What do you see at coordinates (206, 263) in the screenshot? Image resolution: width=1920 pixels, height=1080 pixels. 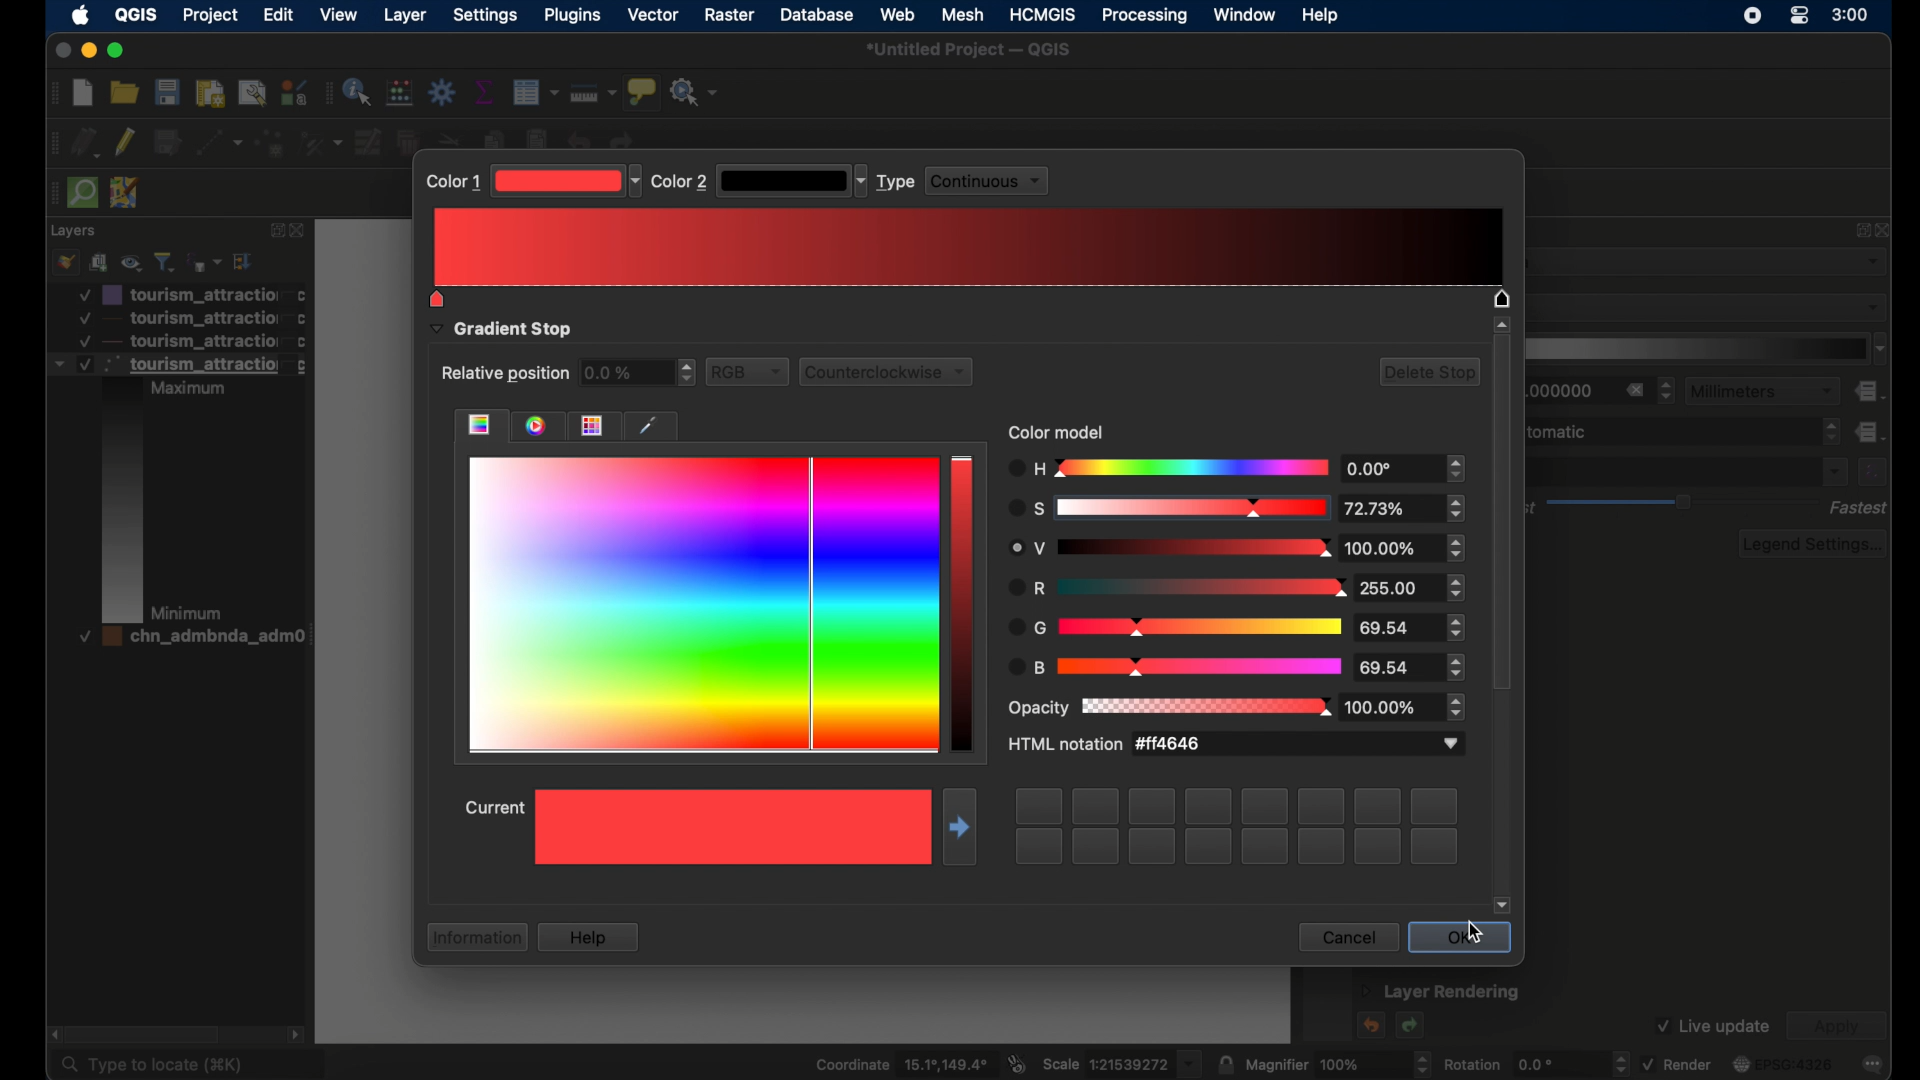 I see `filter legend by expression` at bounding box center [206, 263].